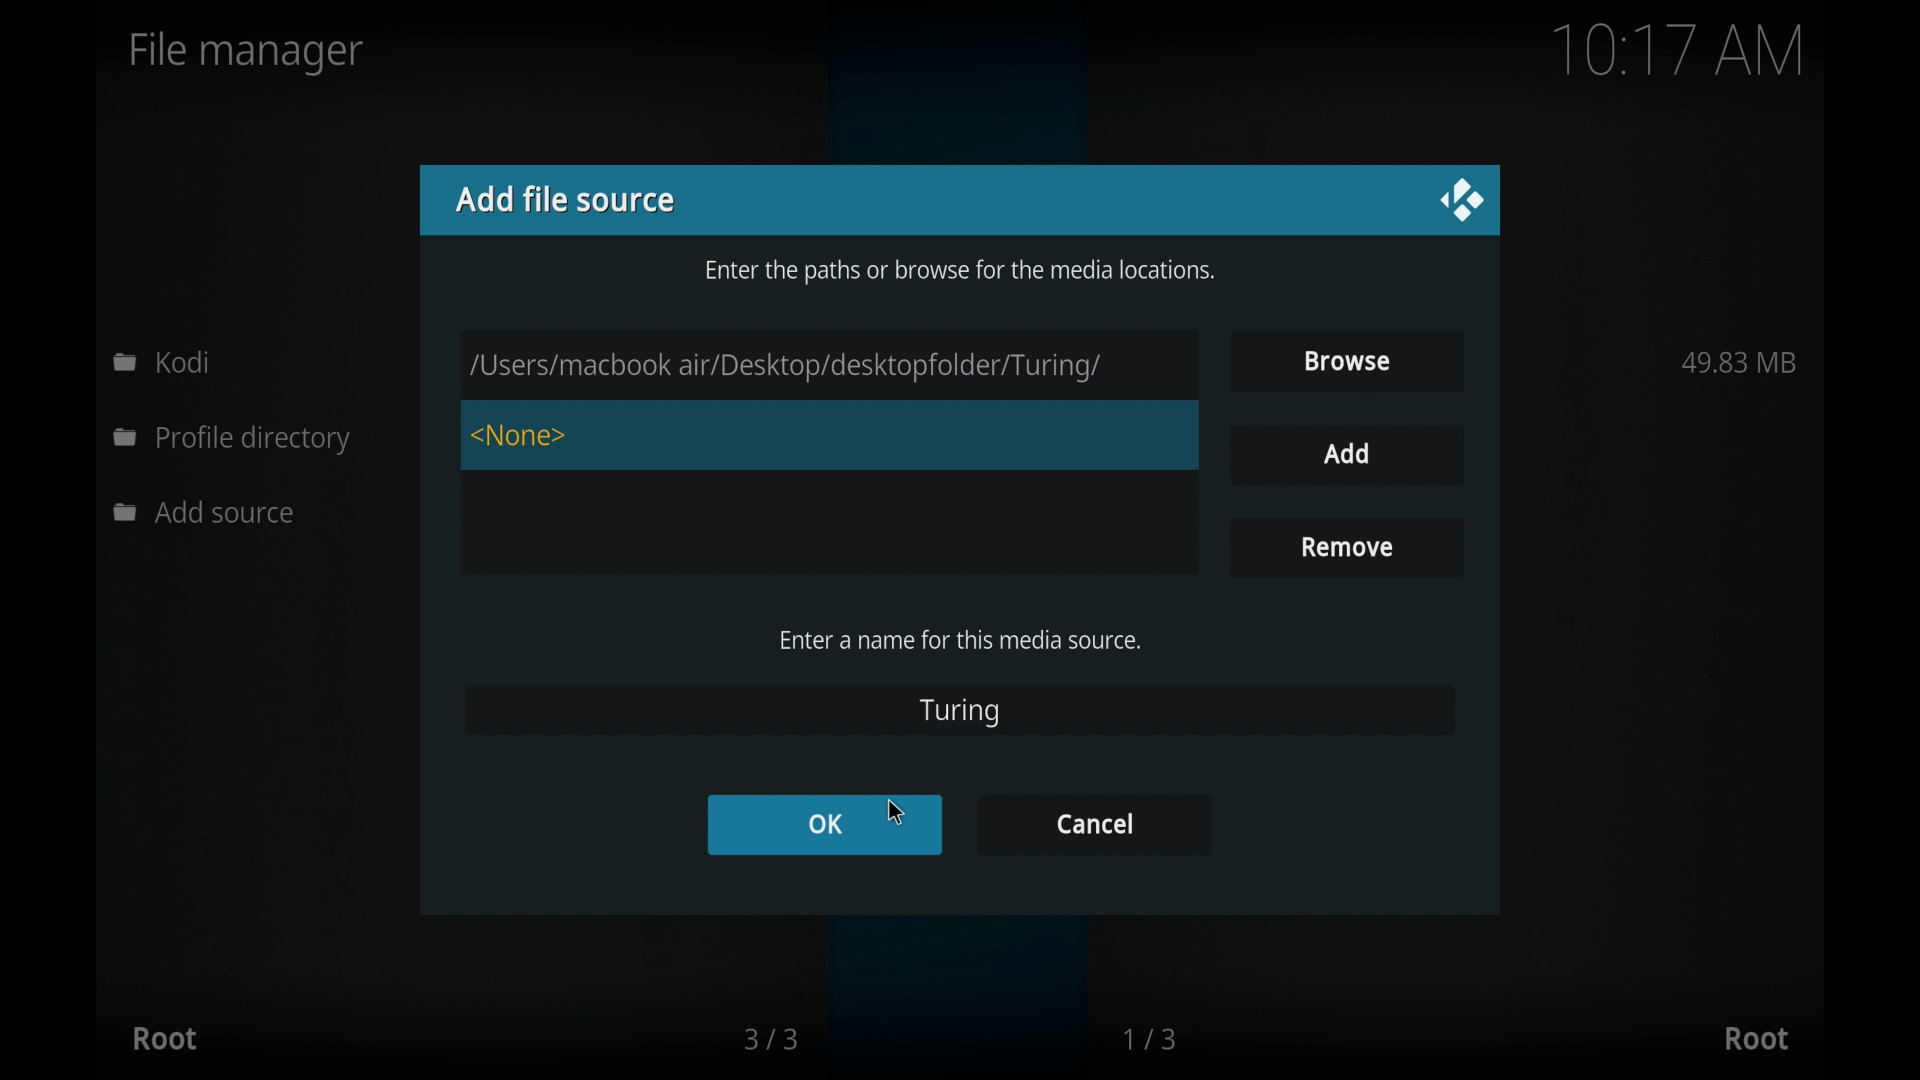  I want to click on enter the paths or browse for the media locations, so click(961, 270).